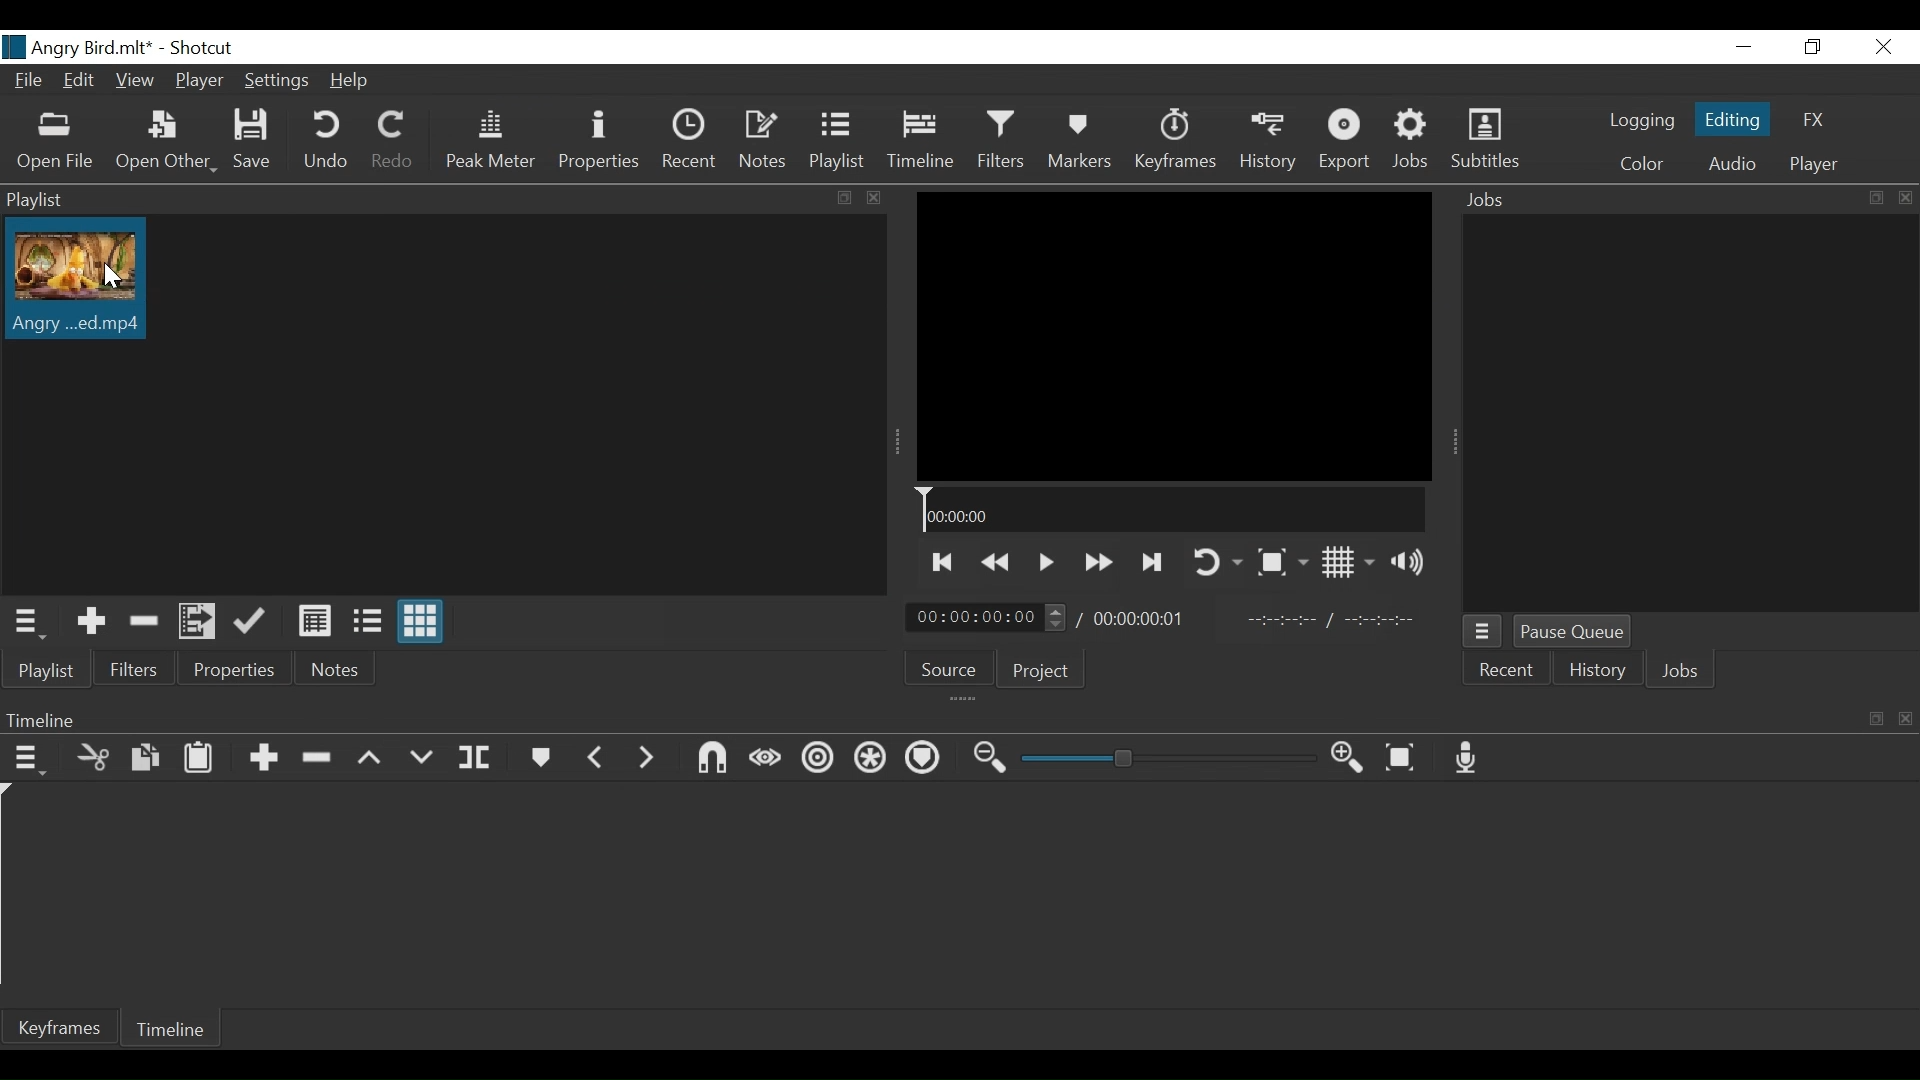 Image resolution: width=1920 pixels, height=1080 pixels. What do you see at coordinates (1095, 563) in the screenshot?
I see `Play quickly forward` at bounding box center [1095, 563].